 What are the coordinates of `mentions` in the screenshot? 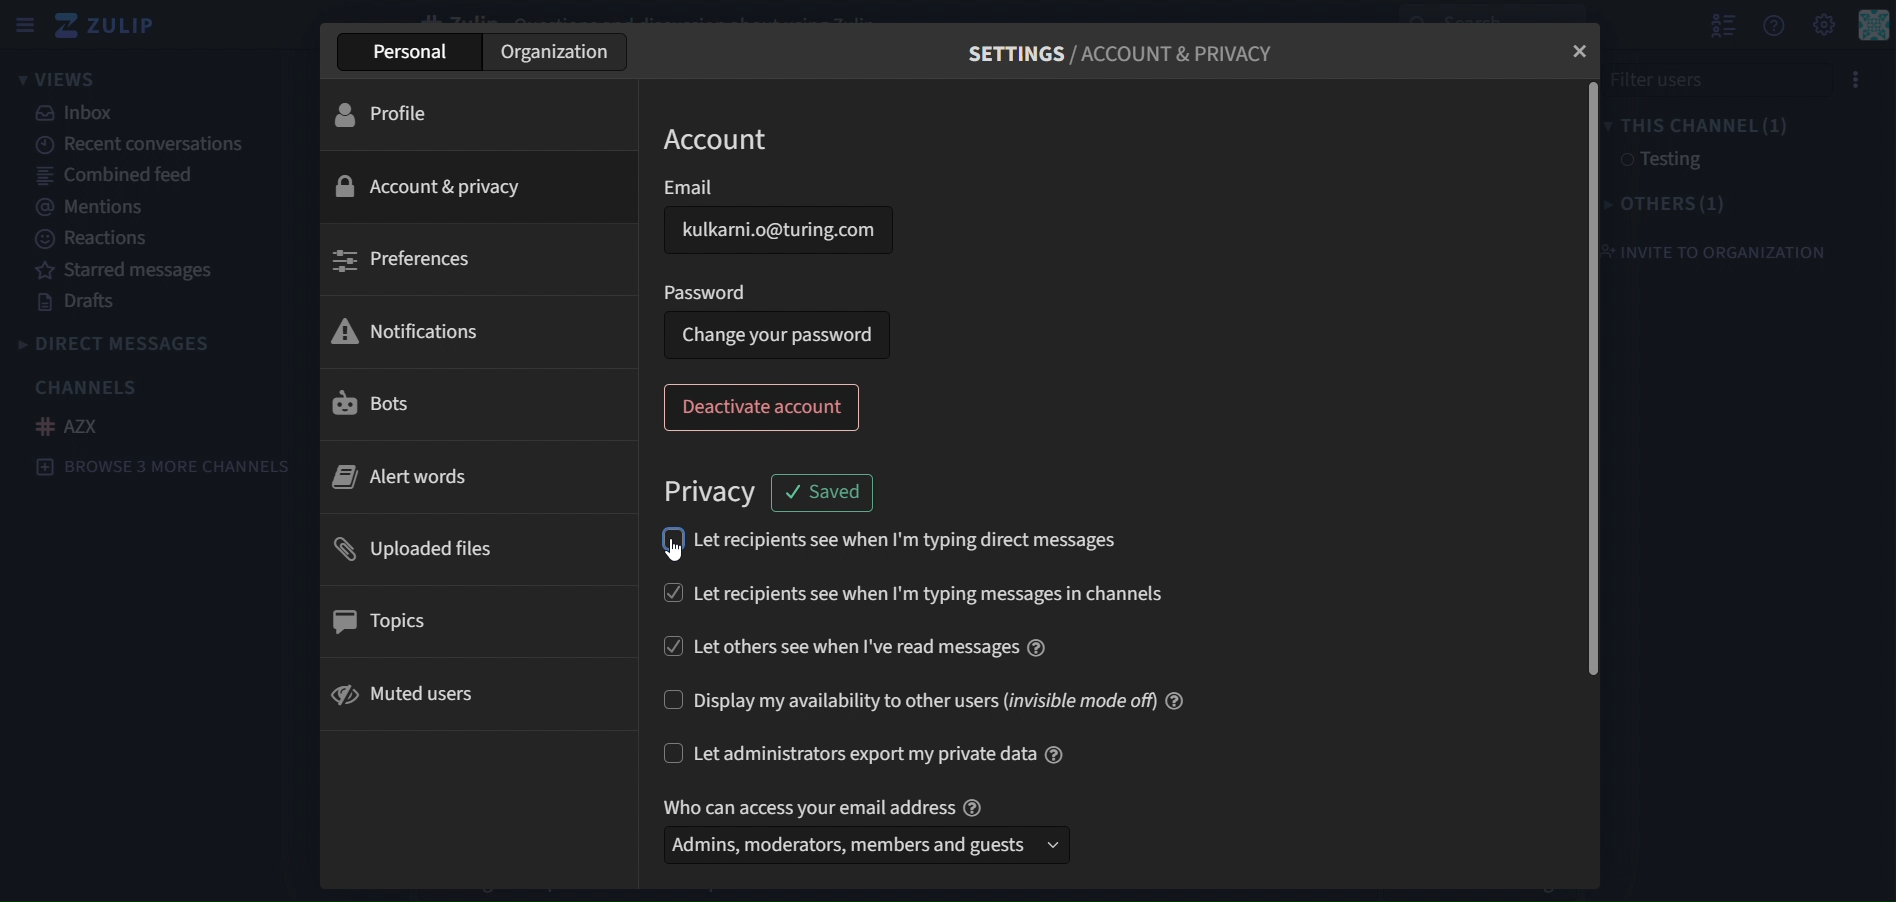 It's located at (94, 207).